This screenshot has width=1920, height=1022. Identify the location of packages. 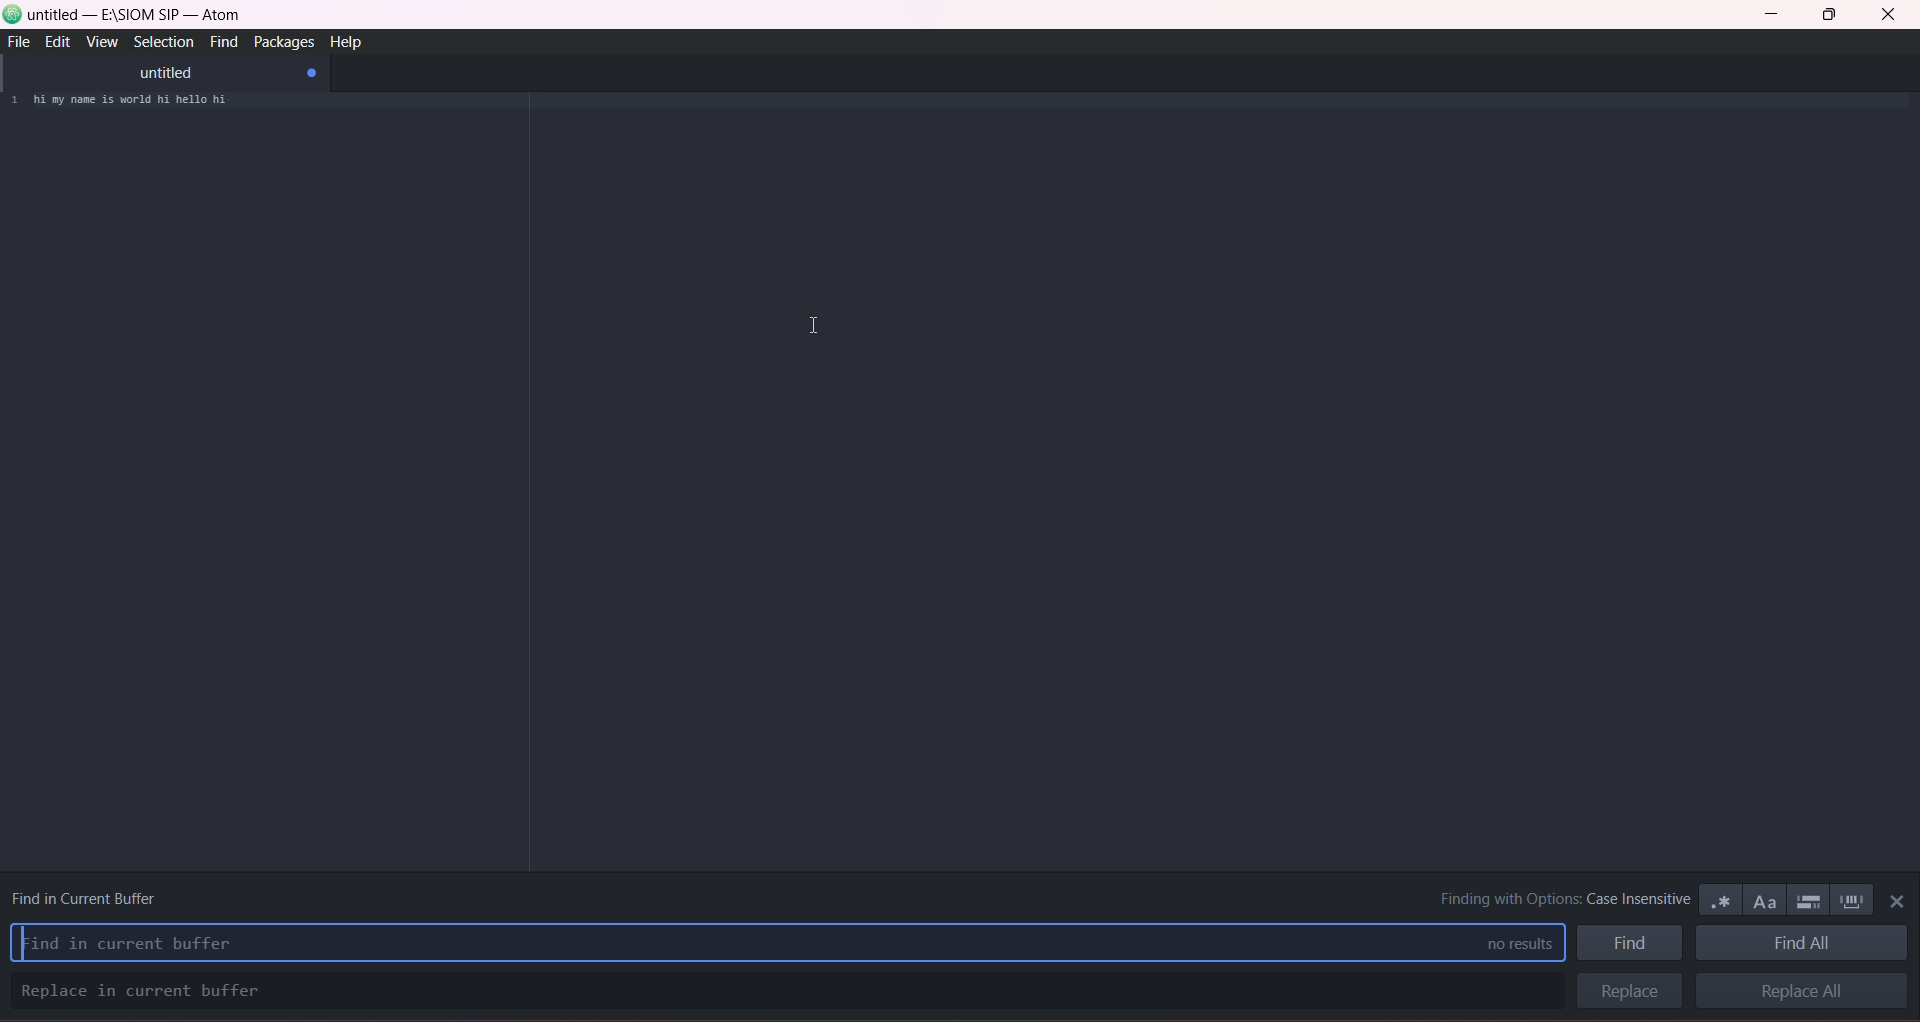
(280, 43).